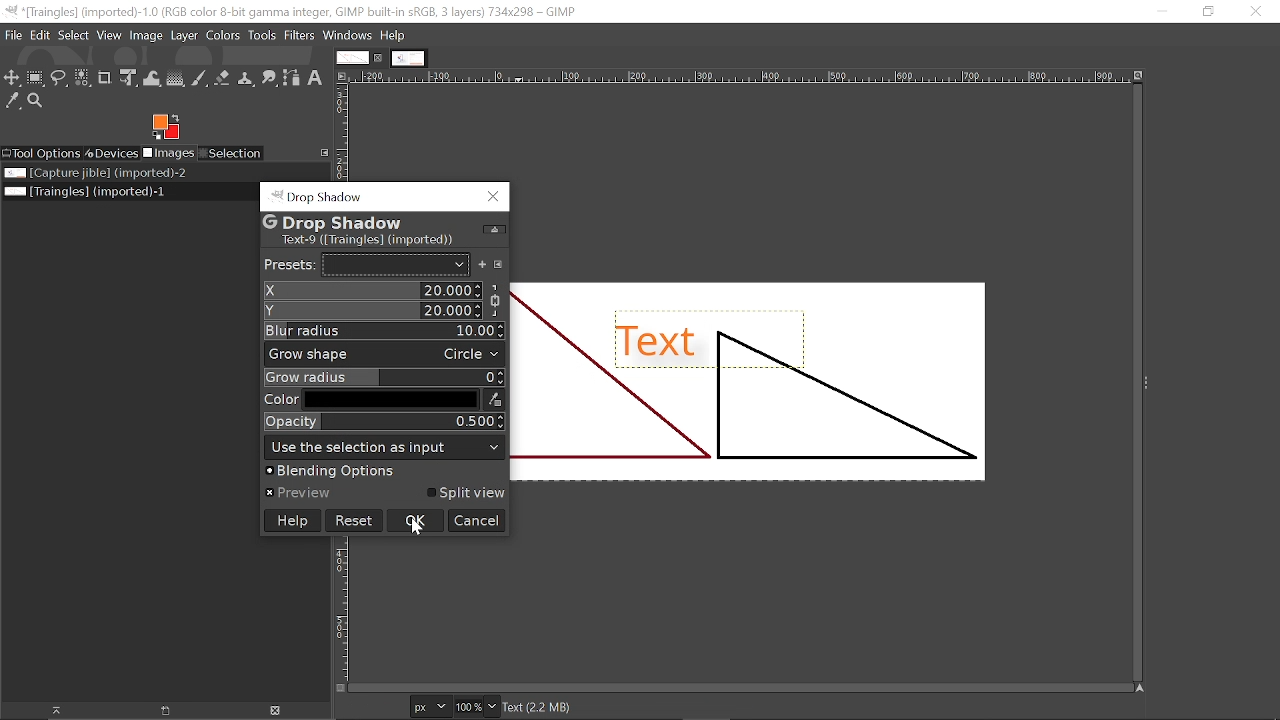 This screenshot has height=720, width=1280. I want to click on Cursor, so click(299, 36).